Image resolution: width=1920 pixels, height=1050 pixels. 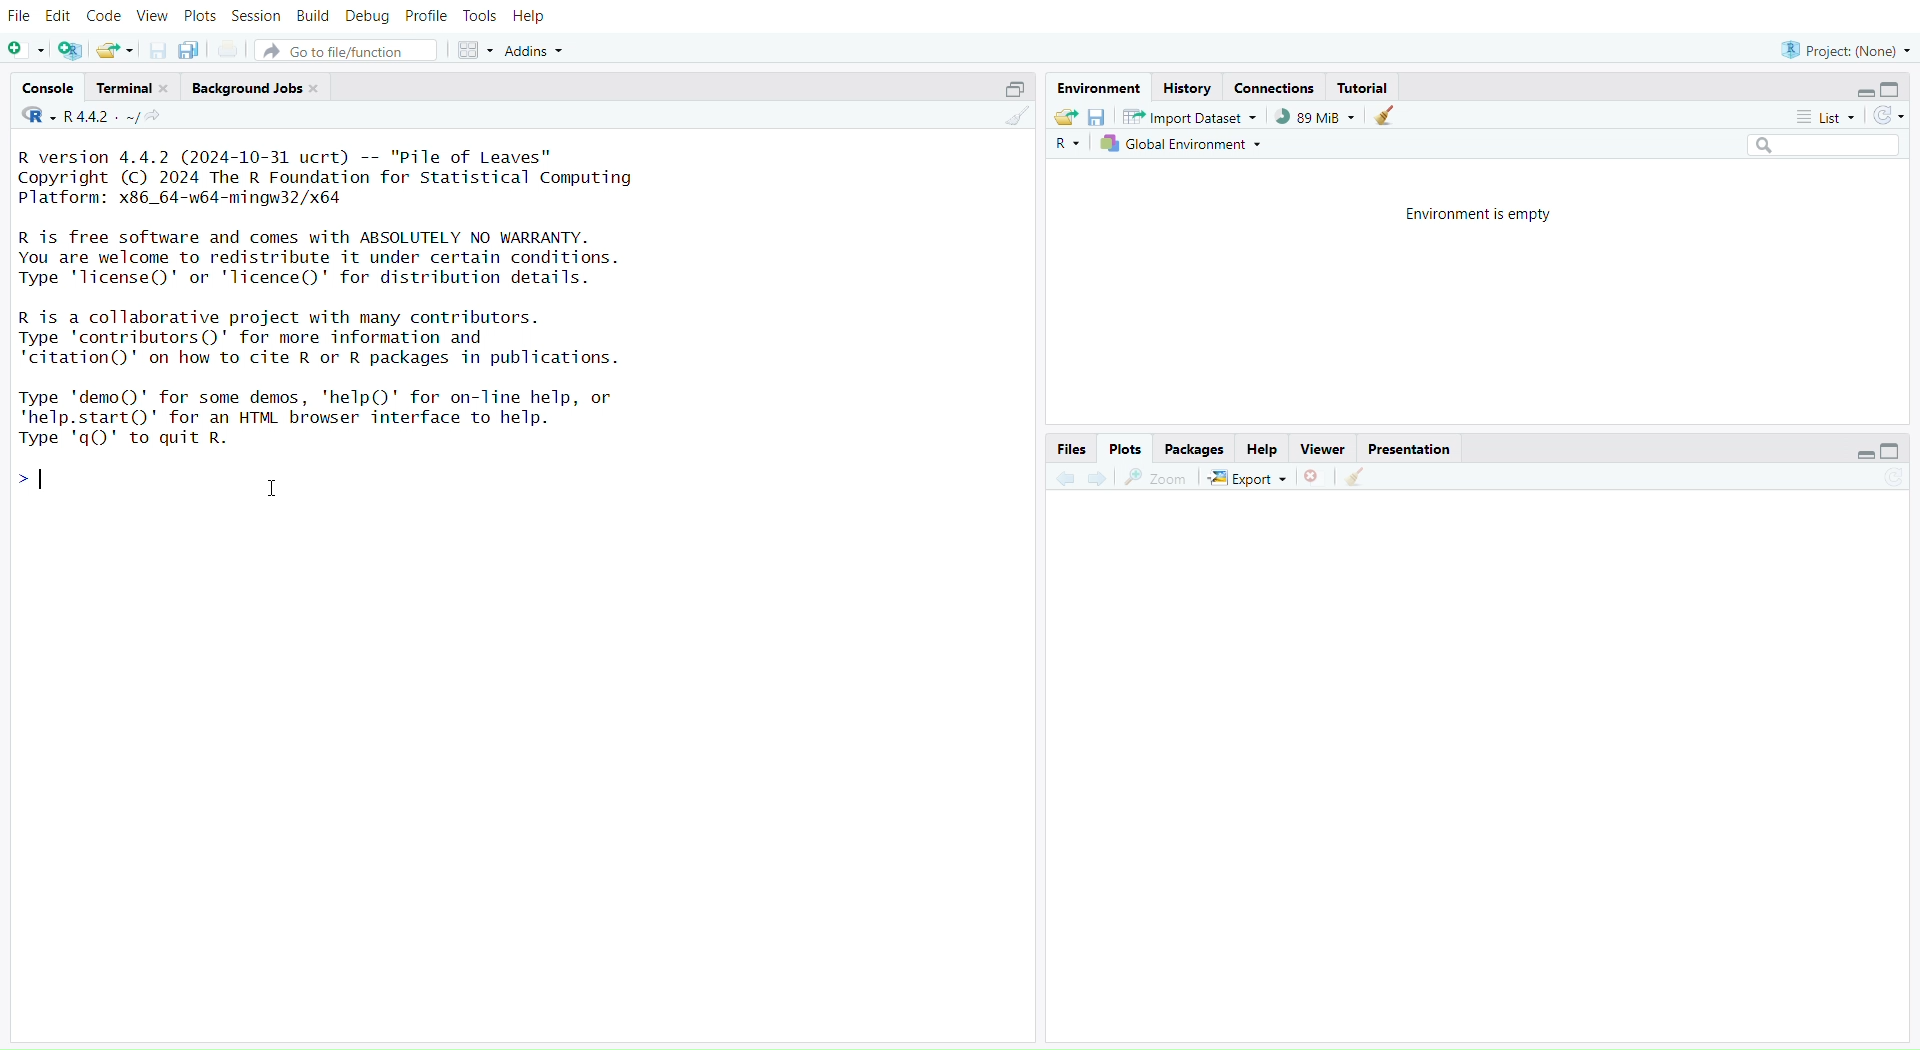 I want to click on Plots, so click(x=198, y=16).